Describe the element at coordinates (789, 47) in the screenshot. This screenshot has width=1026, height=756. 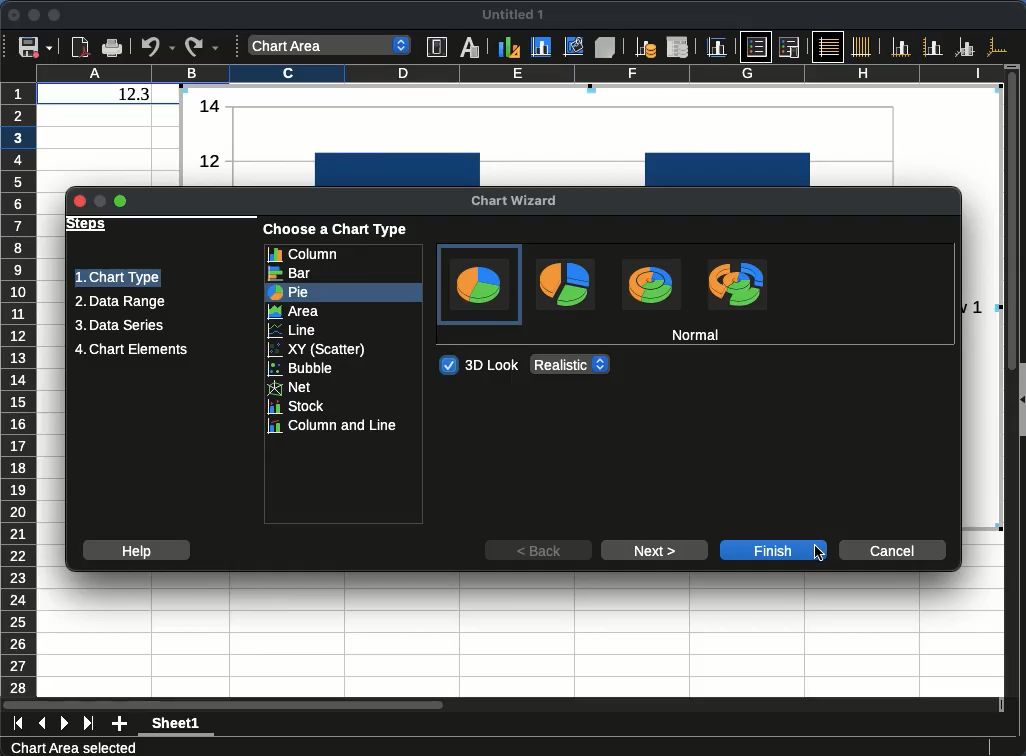
I see `Legend` at that location.